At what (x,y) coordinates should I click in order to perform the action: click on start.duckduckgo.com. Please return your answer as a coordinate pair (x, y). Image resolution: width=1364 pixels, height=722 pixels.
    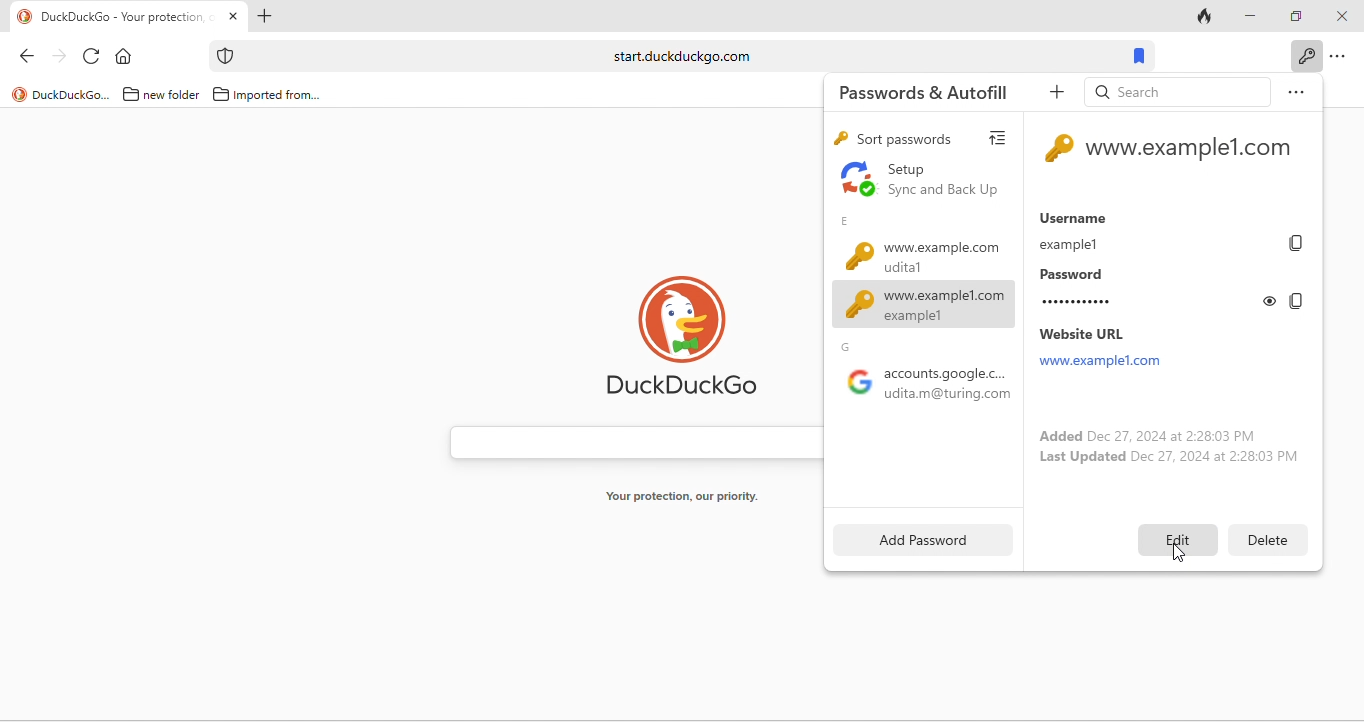
    Looking at the image, I should click on (680, 56).